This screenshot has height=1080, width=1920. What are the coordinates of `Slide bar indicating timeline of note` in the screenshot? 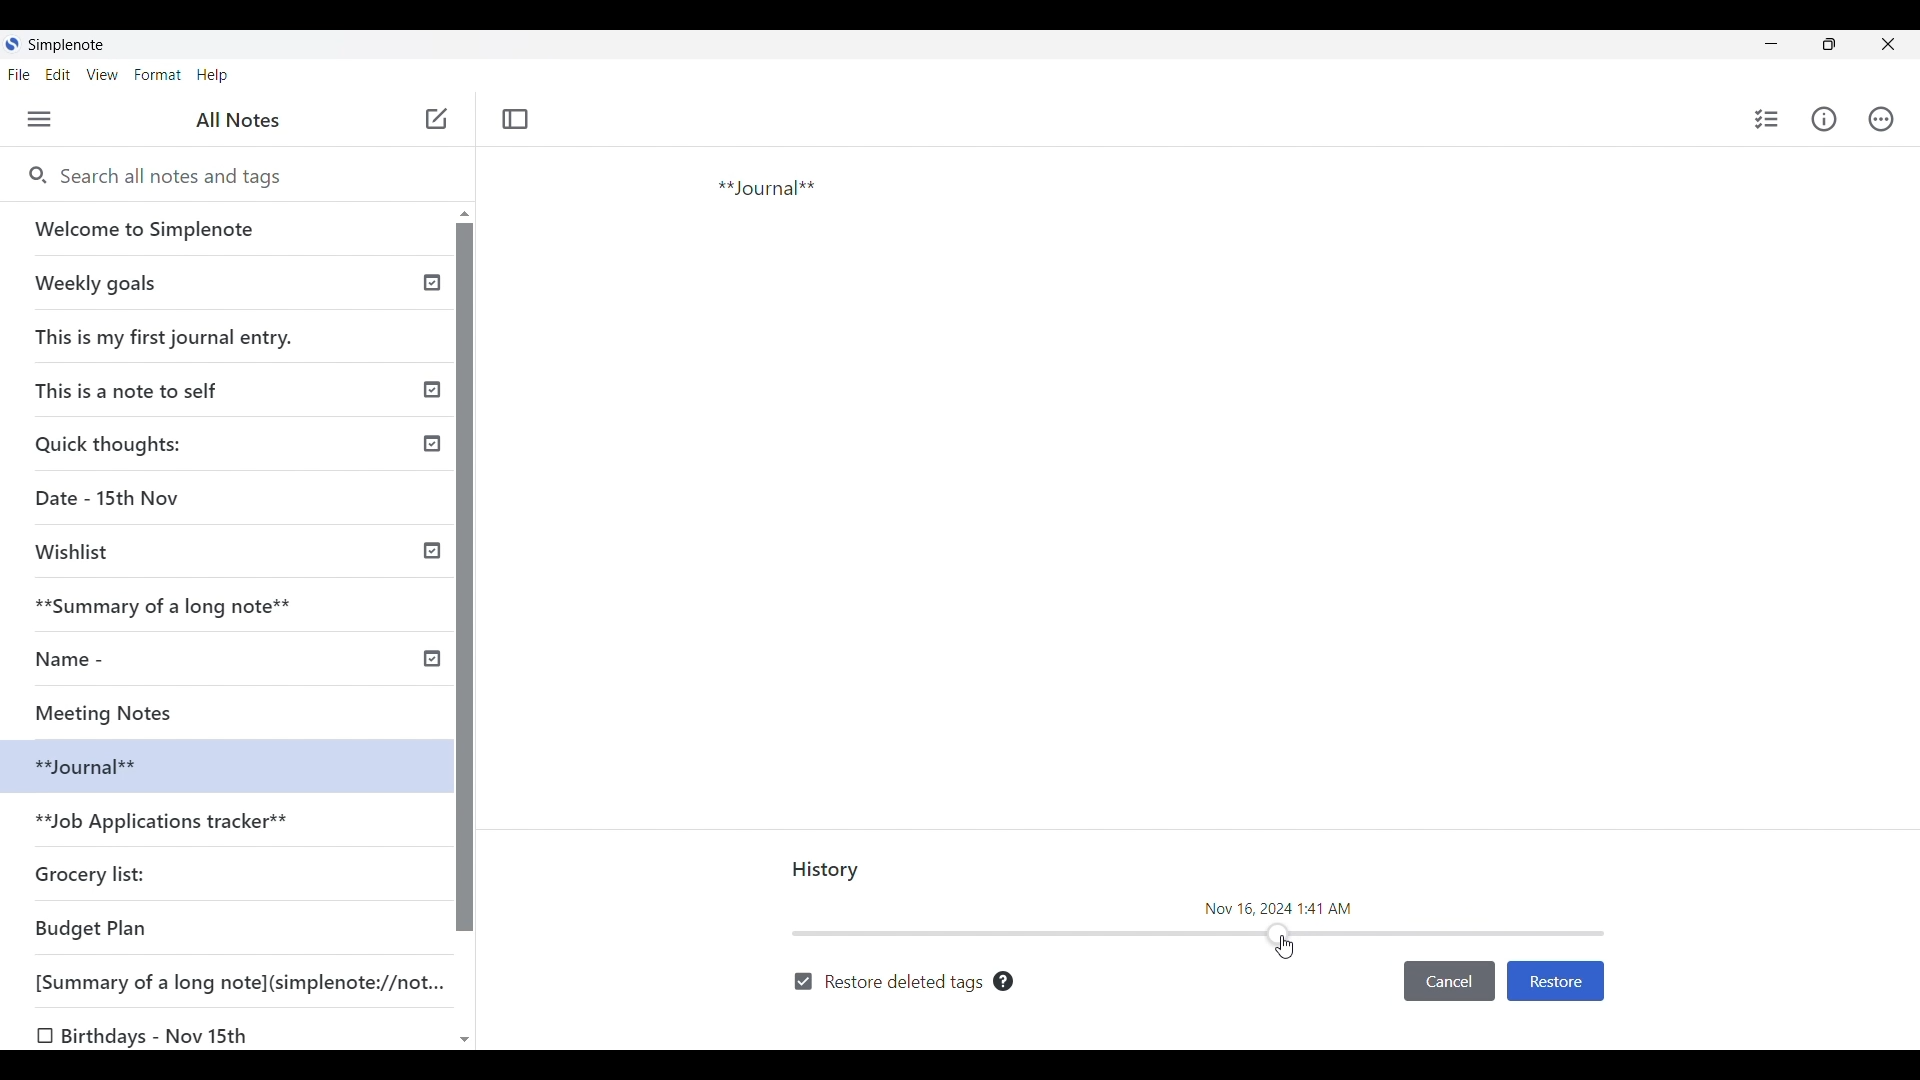 It's located at (1200, 933).